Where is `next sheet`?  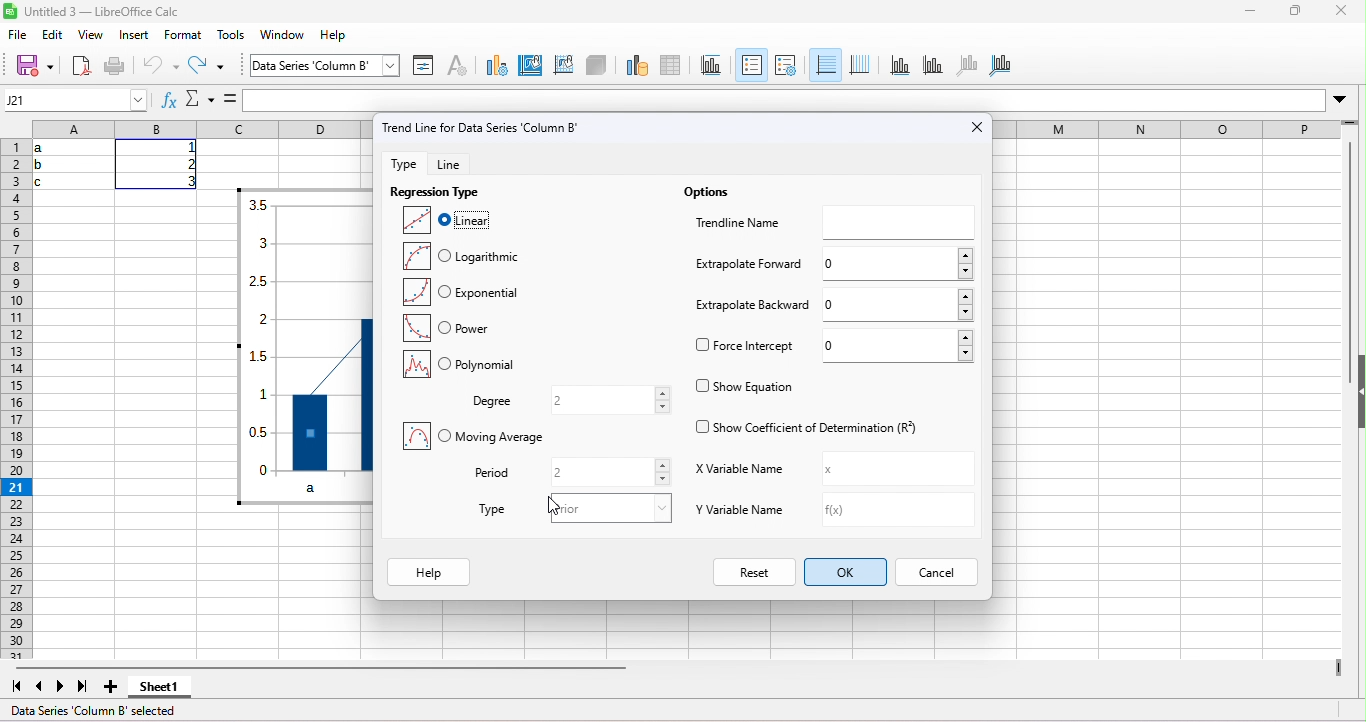 next sheet is located at coordinates (64, 689).